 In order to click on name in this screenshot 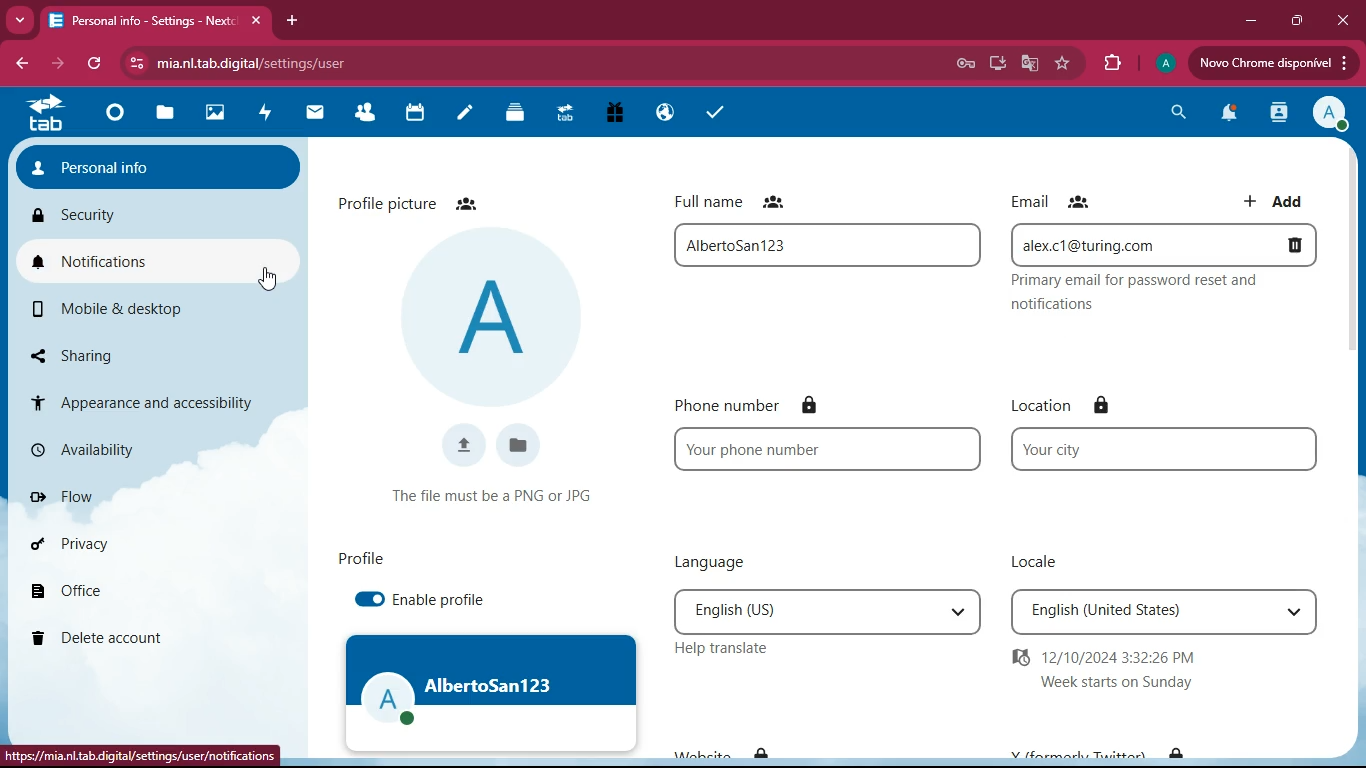, I will do `click(832, 245)`.